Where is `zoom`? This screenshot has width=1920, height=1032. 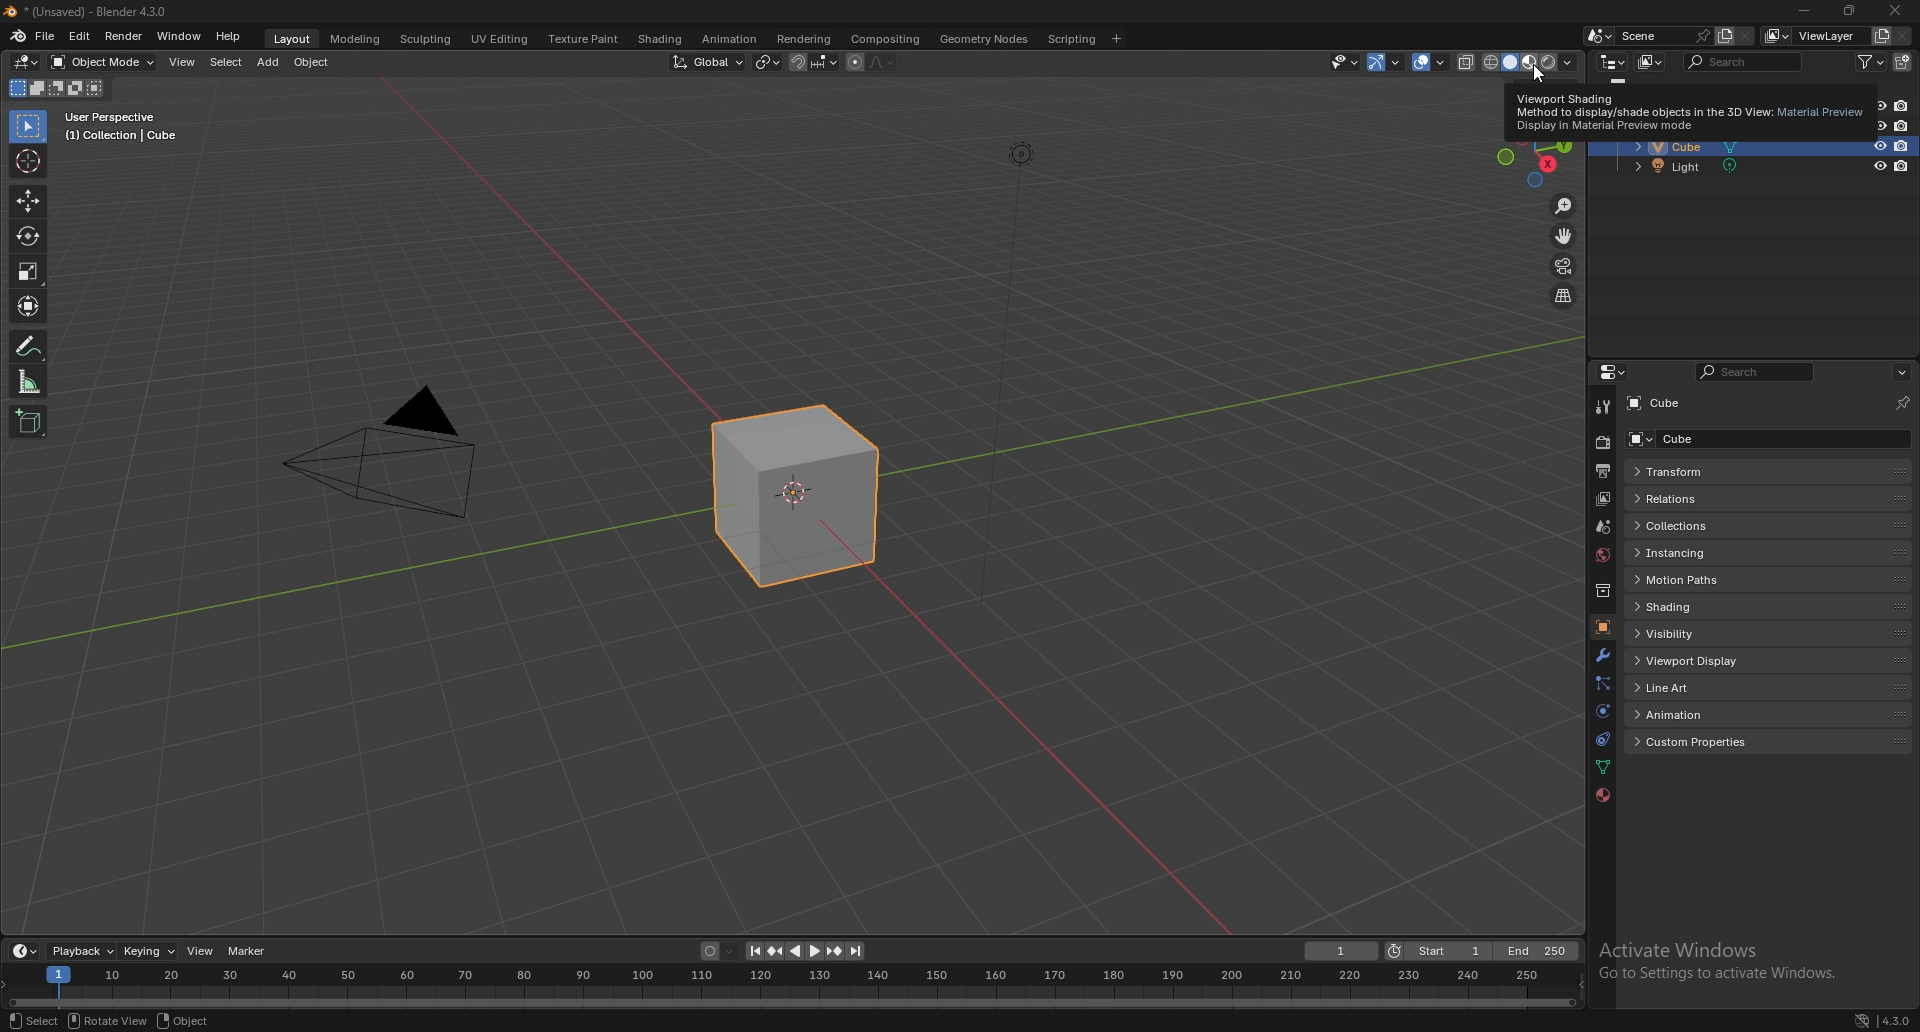 zoom is located at coordinates (1563, 207).